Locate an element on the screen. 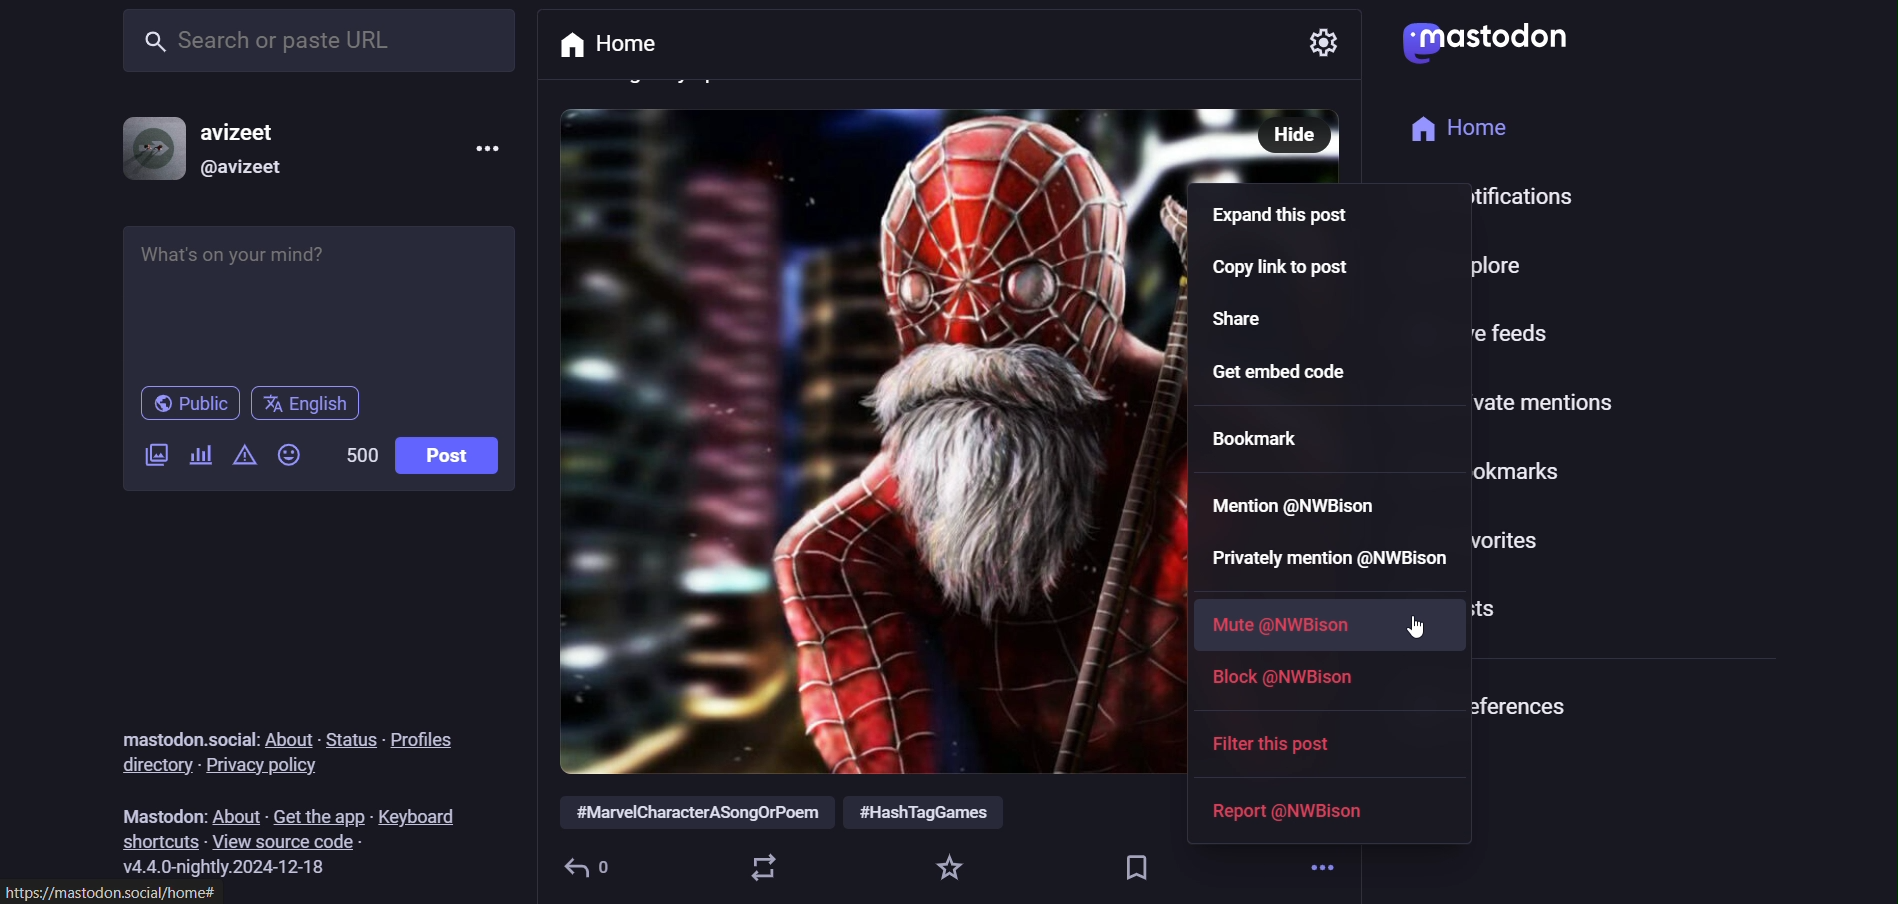 This screenshot has width=1898, height=904. favorites is located at coordinates (952, 867).